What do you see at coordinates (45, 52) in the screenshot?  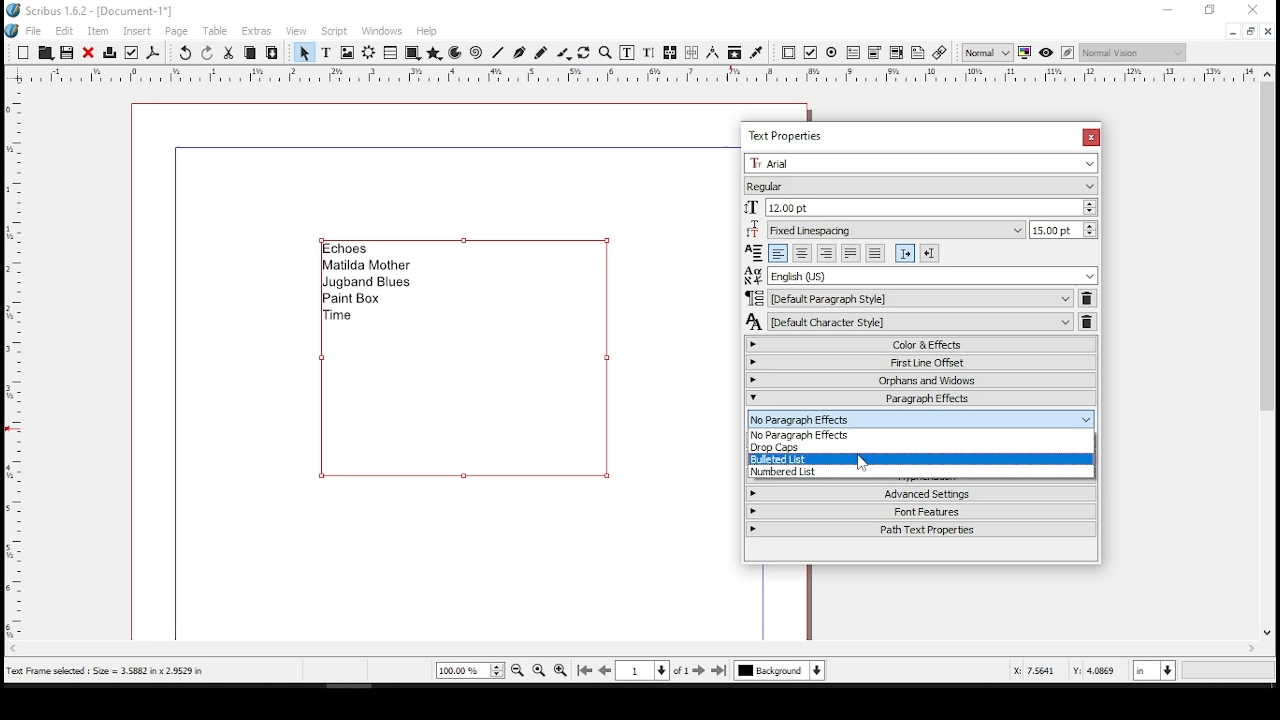 I see `` at bounding box center [45, 52].